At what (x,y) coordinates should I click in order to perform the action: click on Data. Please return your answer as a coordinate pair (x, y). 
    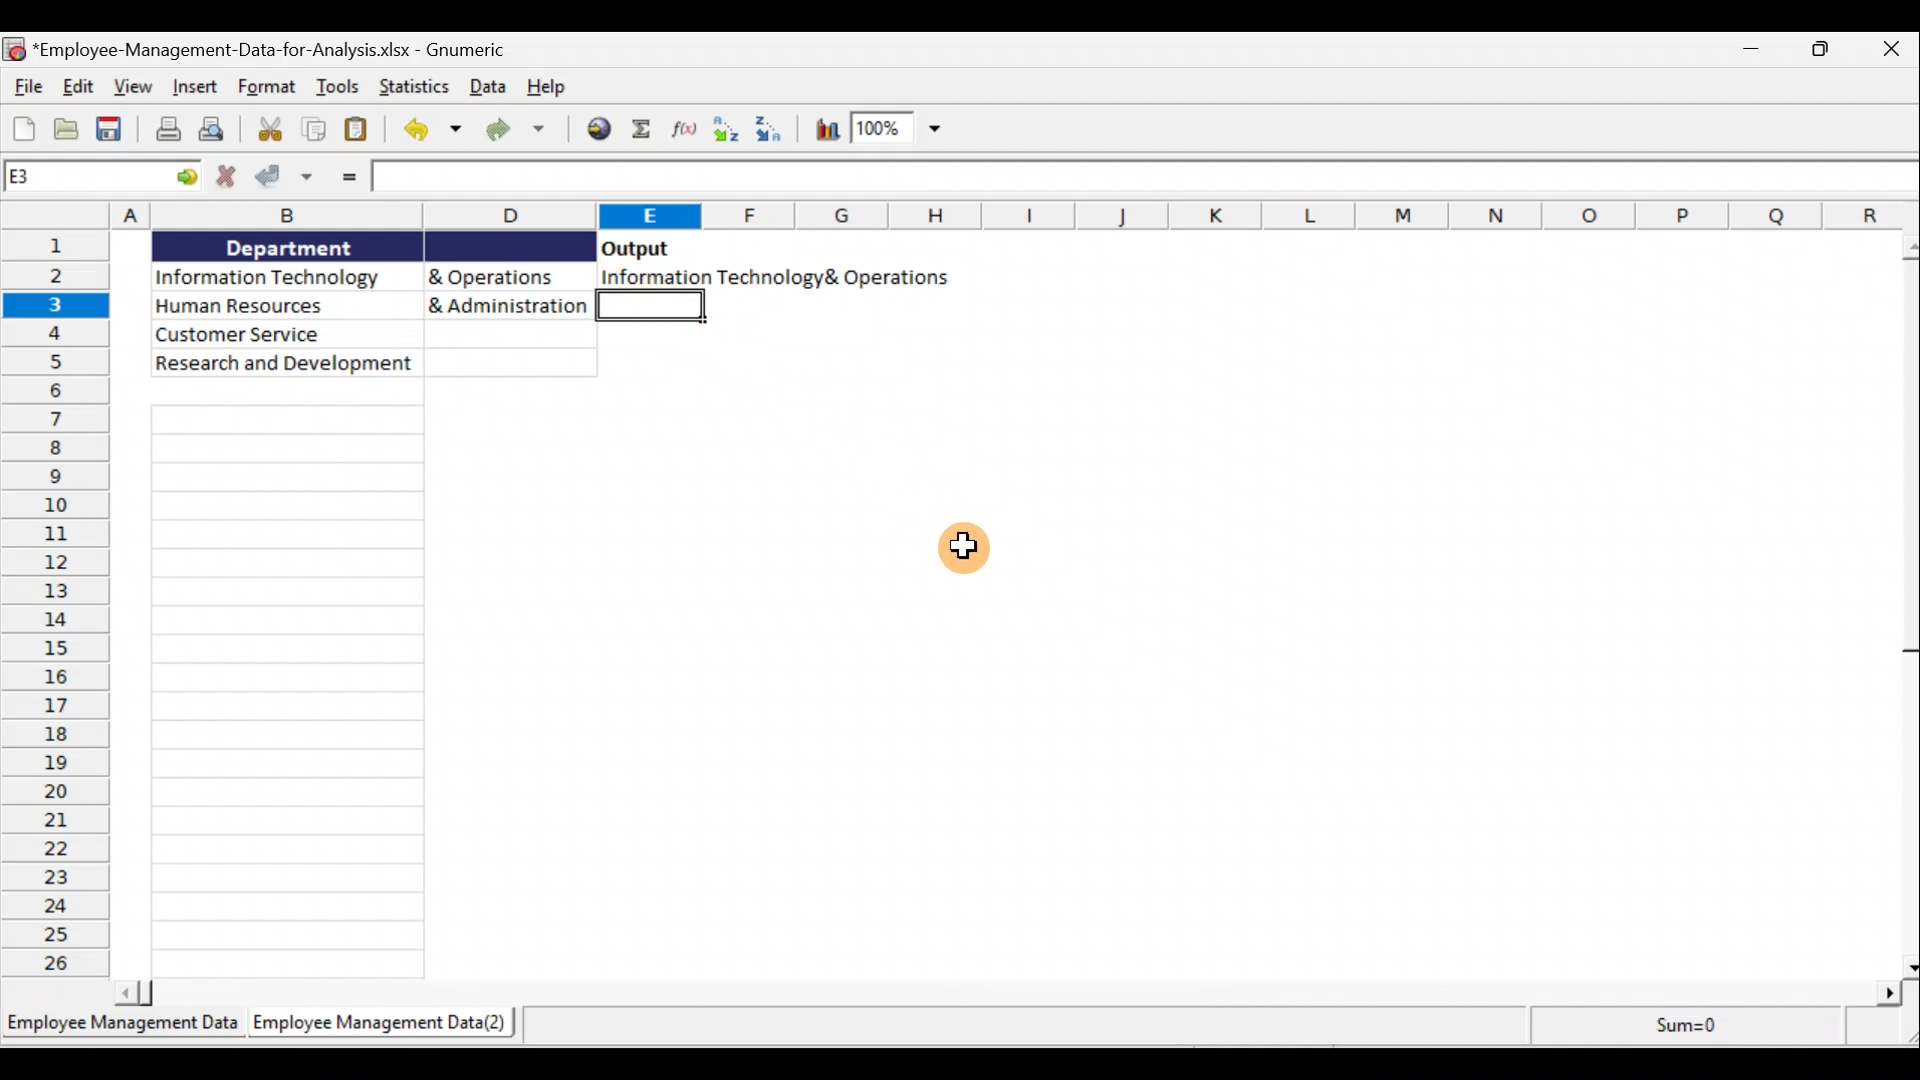
    Looking at the image, I should click on (488, 88).